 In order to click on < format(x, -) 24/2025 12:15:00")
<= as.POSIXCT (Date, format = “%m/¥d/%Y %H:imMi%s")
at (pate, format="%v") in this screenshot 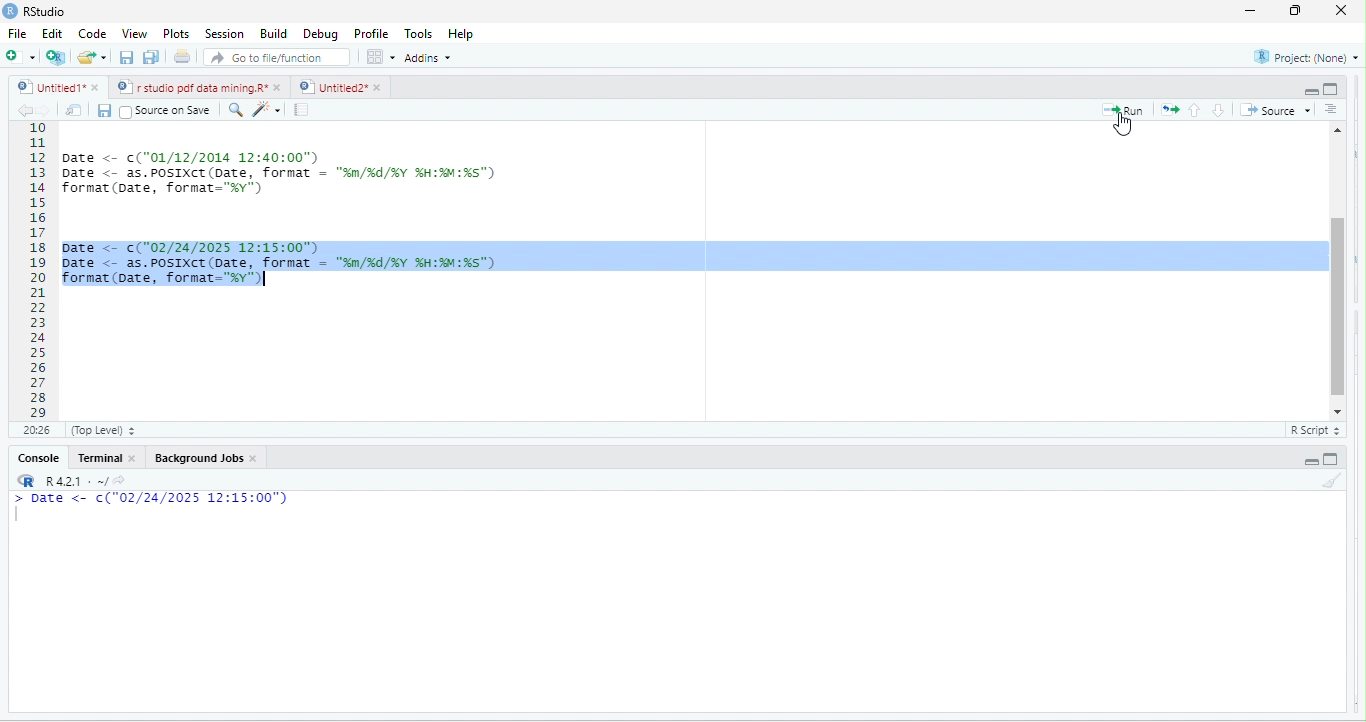, I will do `click(689, 258)`.